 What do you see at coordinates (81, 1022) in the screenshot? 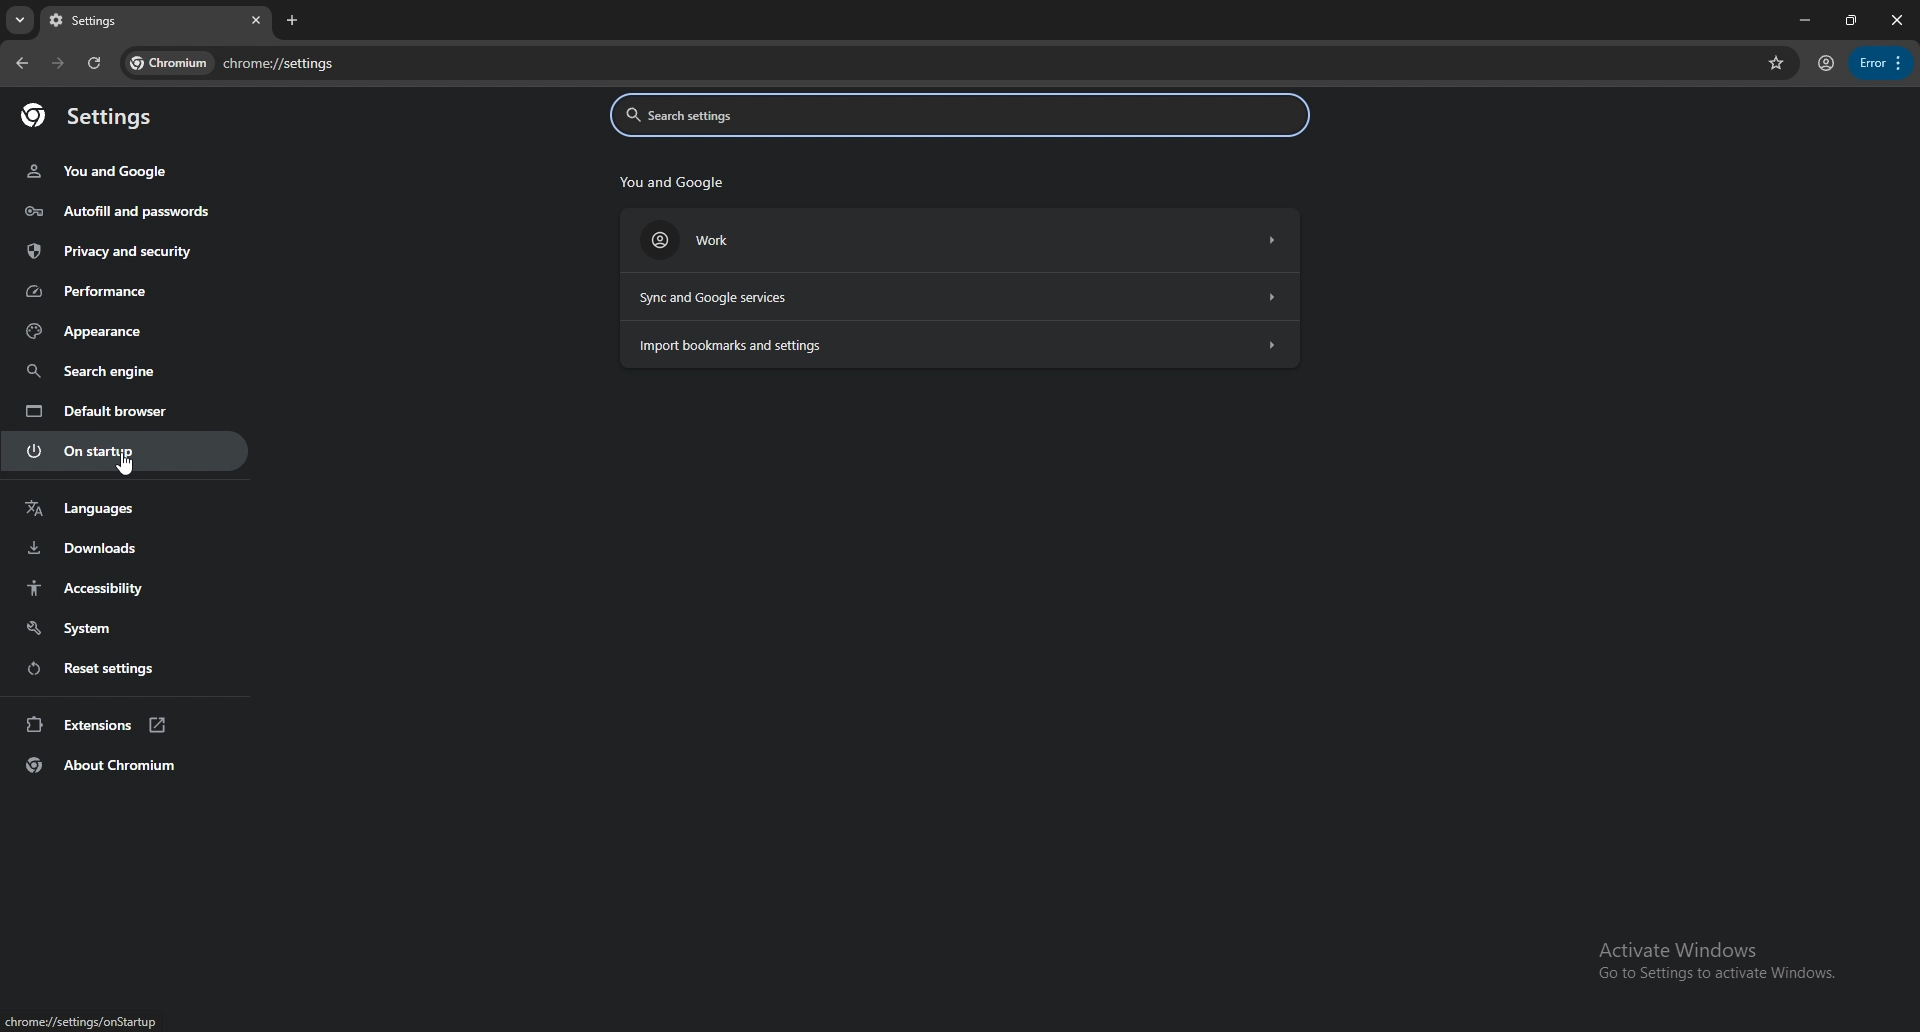
I see `link` at bounding box center [81, 1022].